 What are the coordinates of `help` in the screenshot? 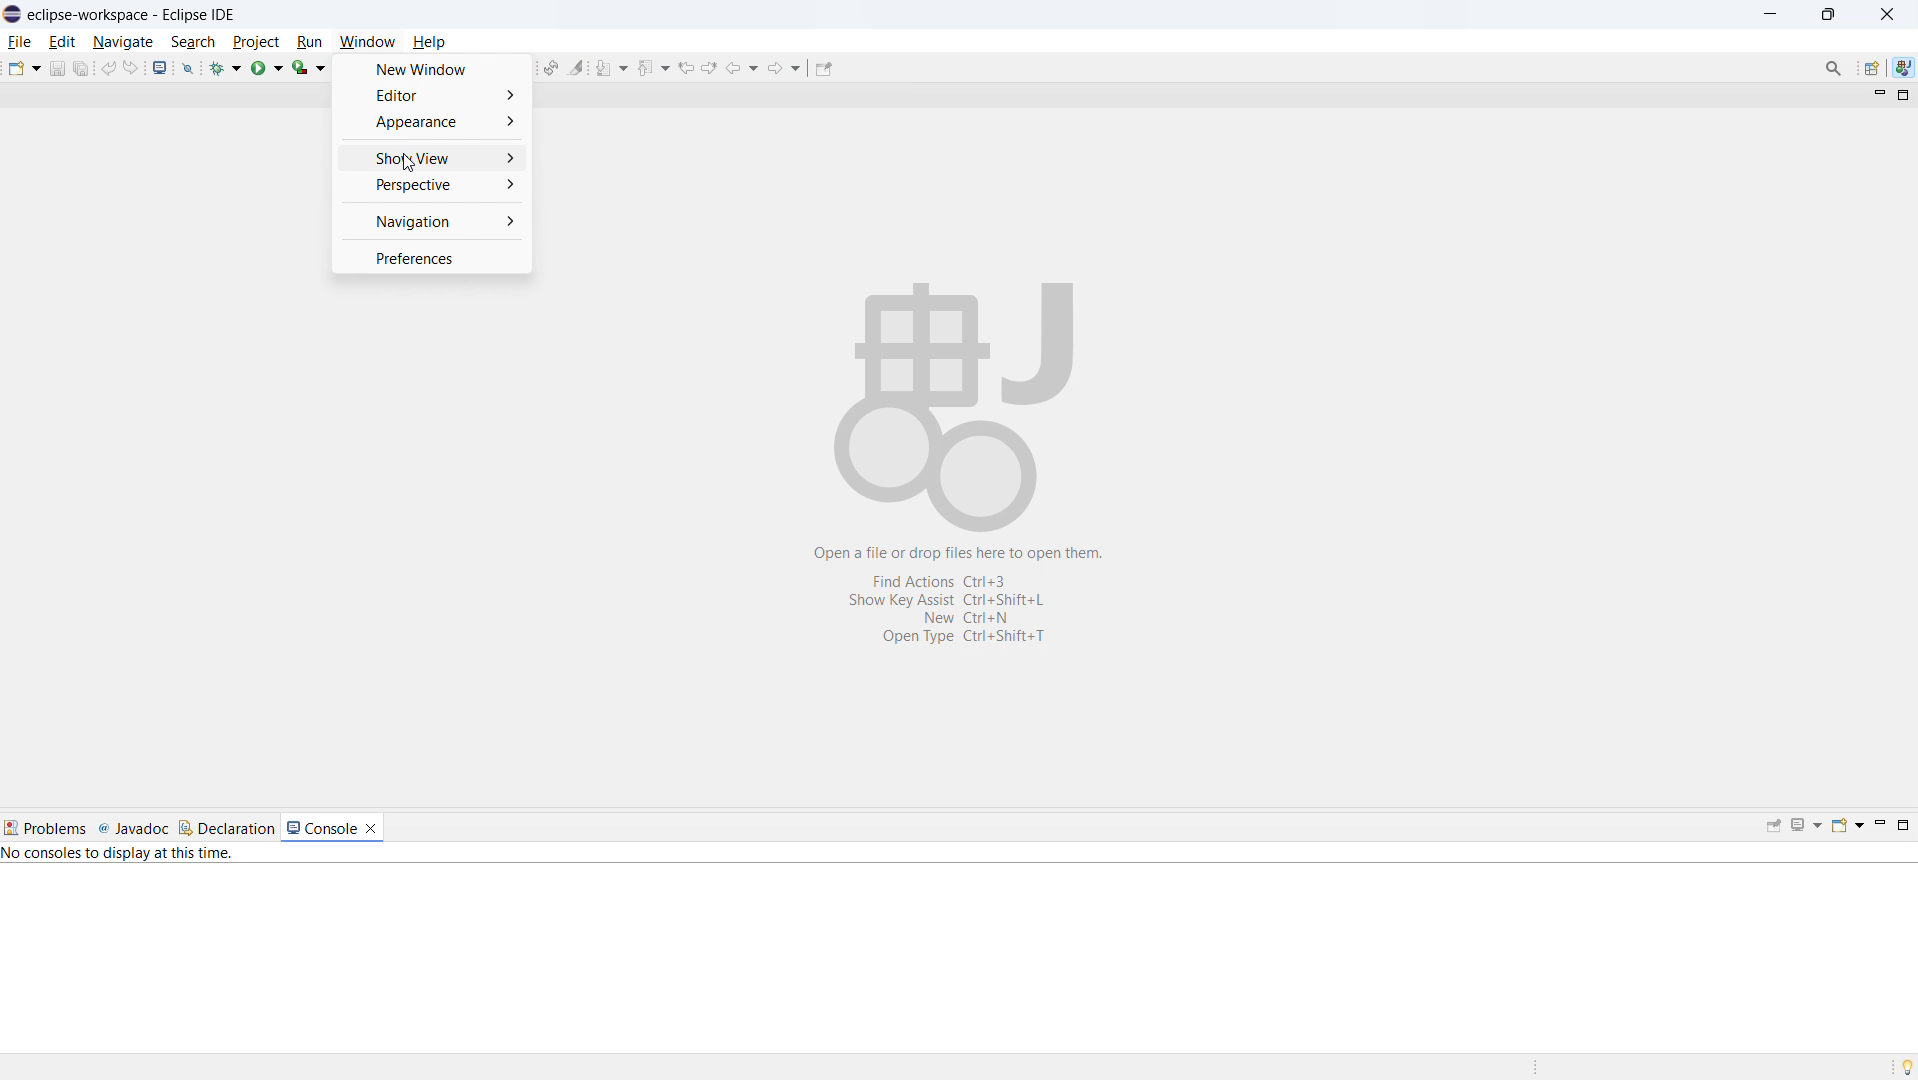 It's located at (428, 42).